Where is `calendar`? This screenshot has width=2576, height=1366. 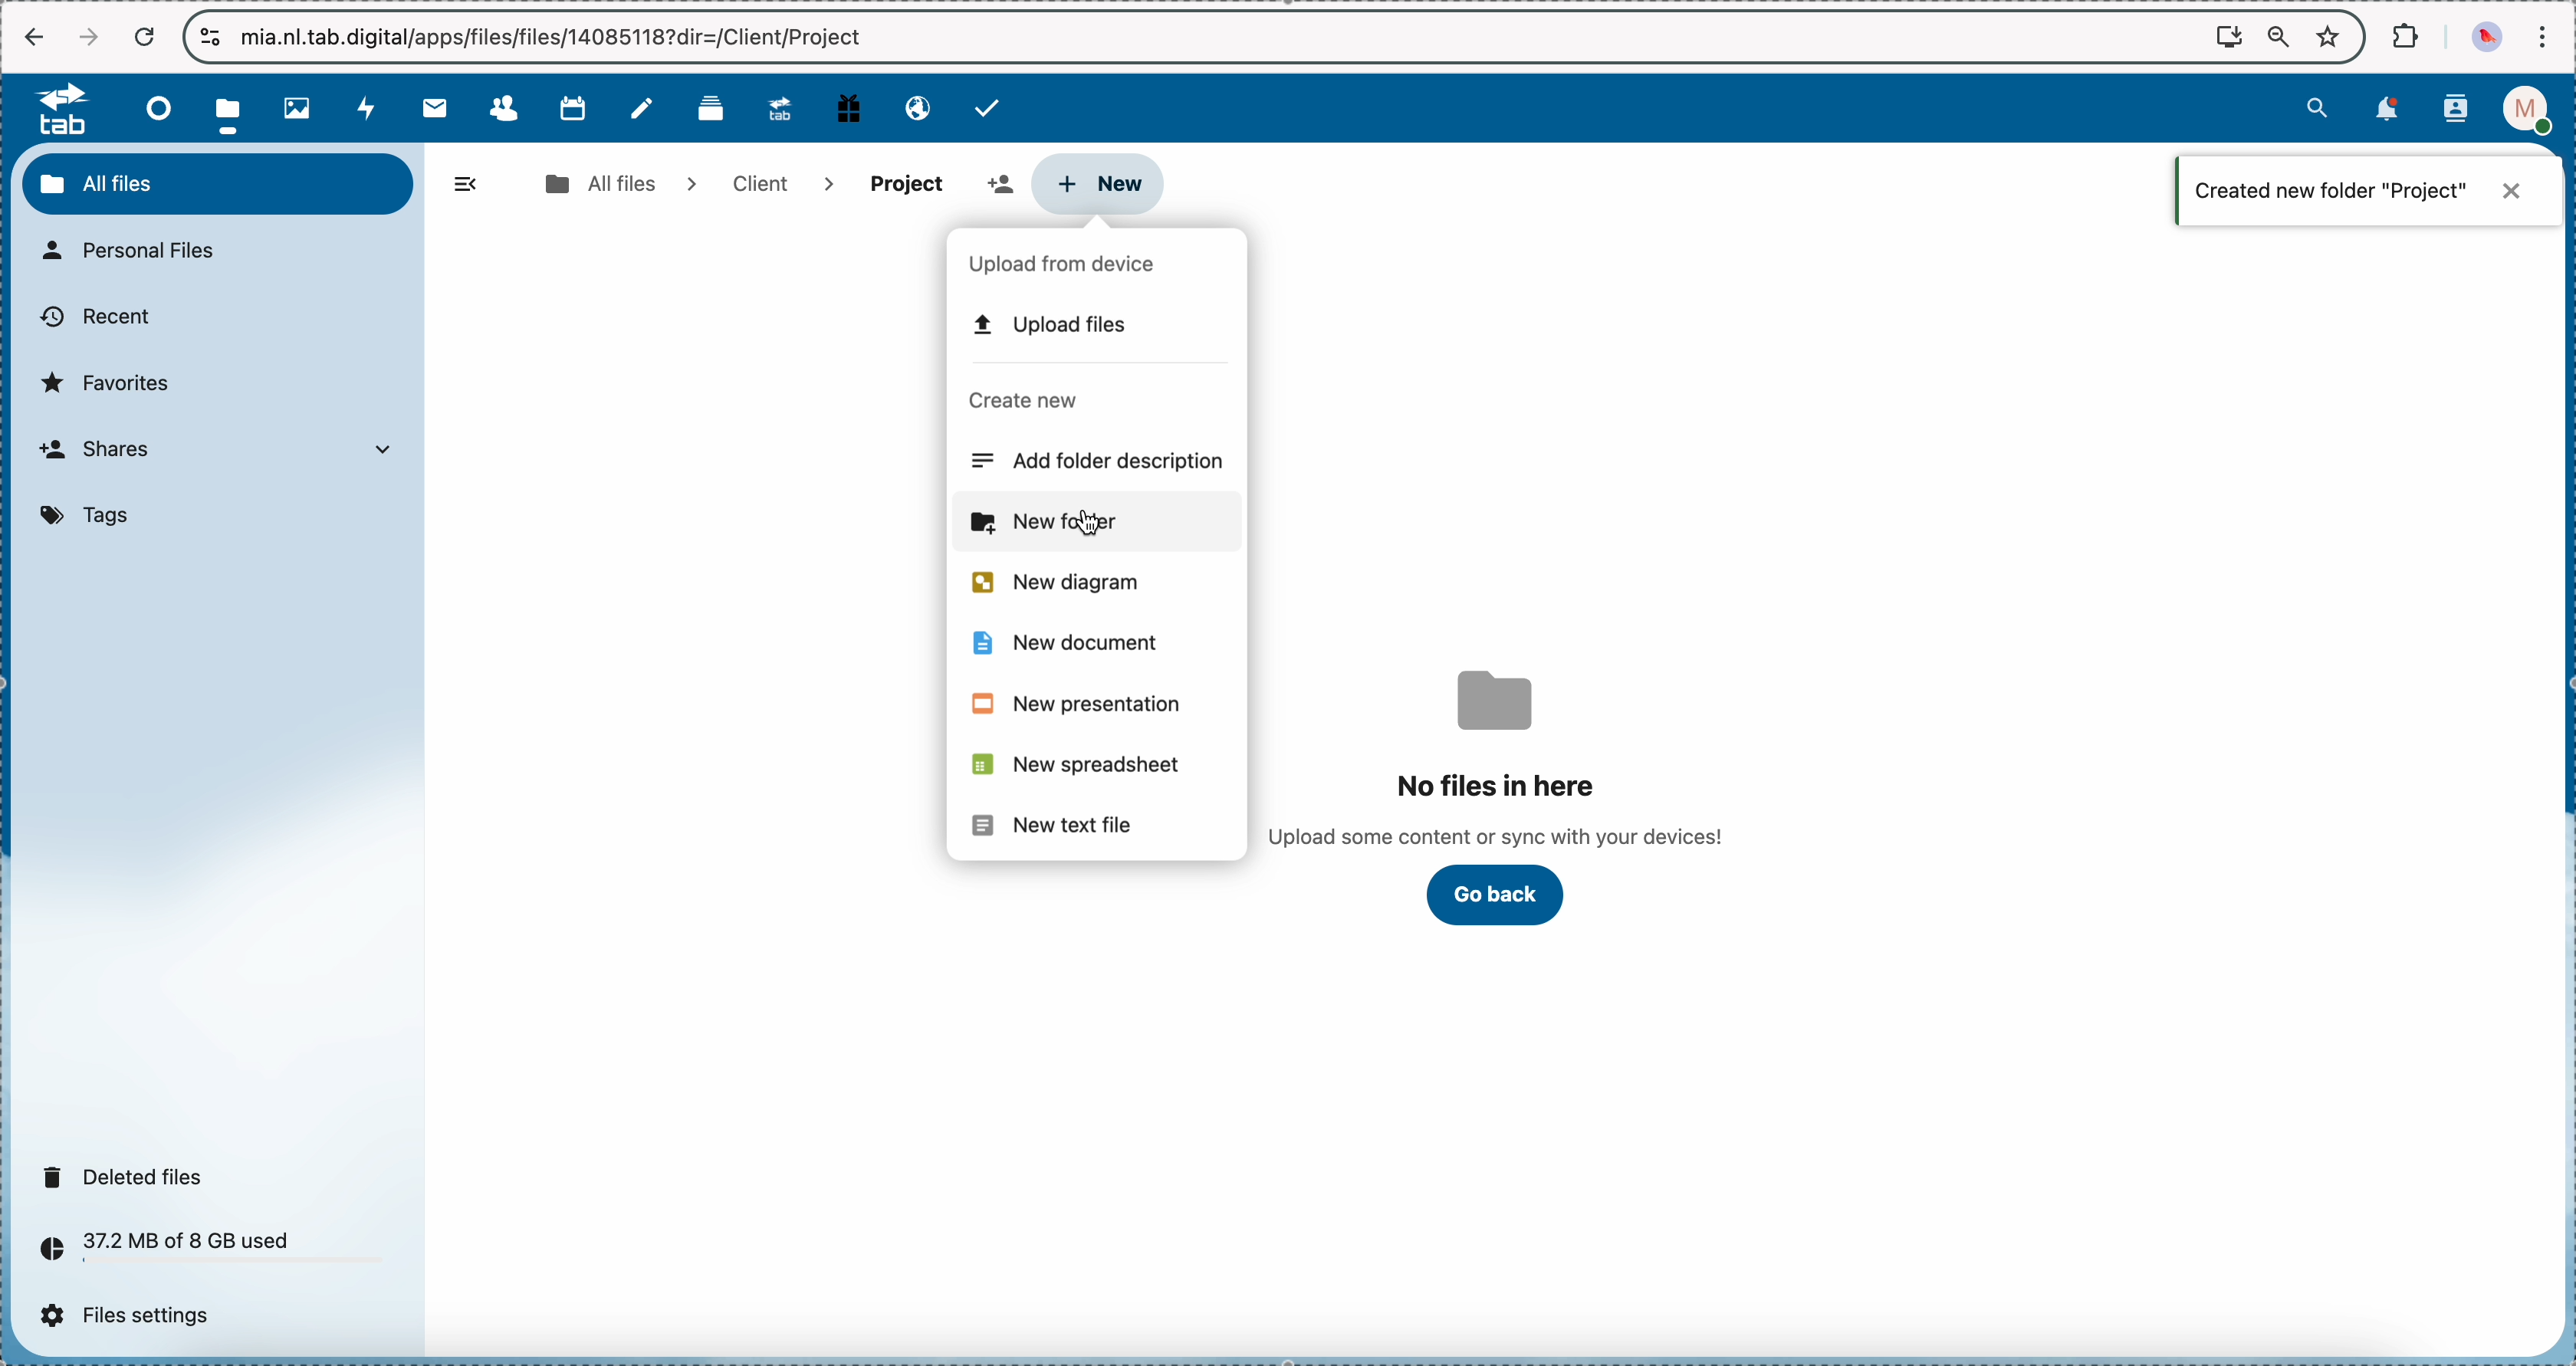
calendar is located at coordinates (572, 106).